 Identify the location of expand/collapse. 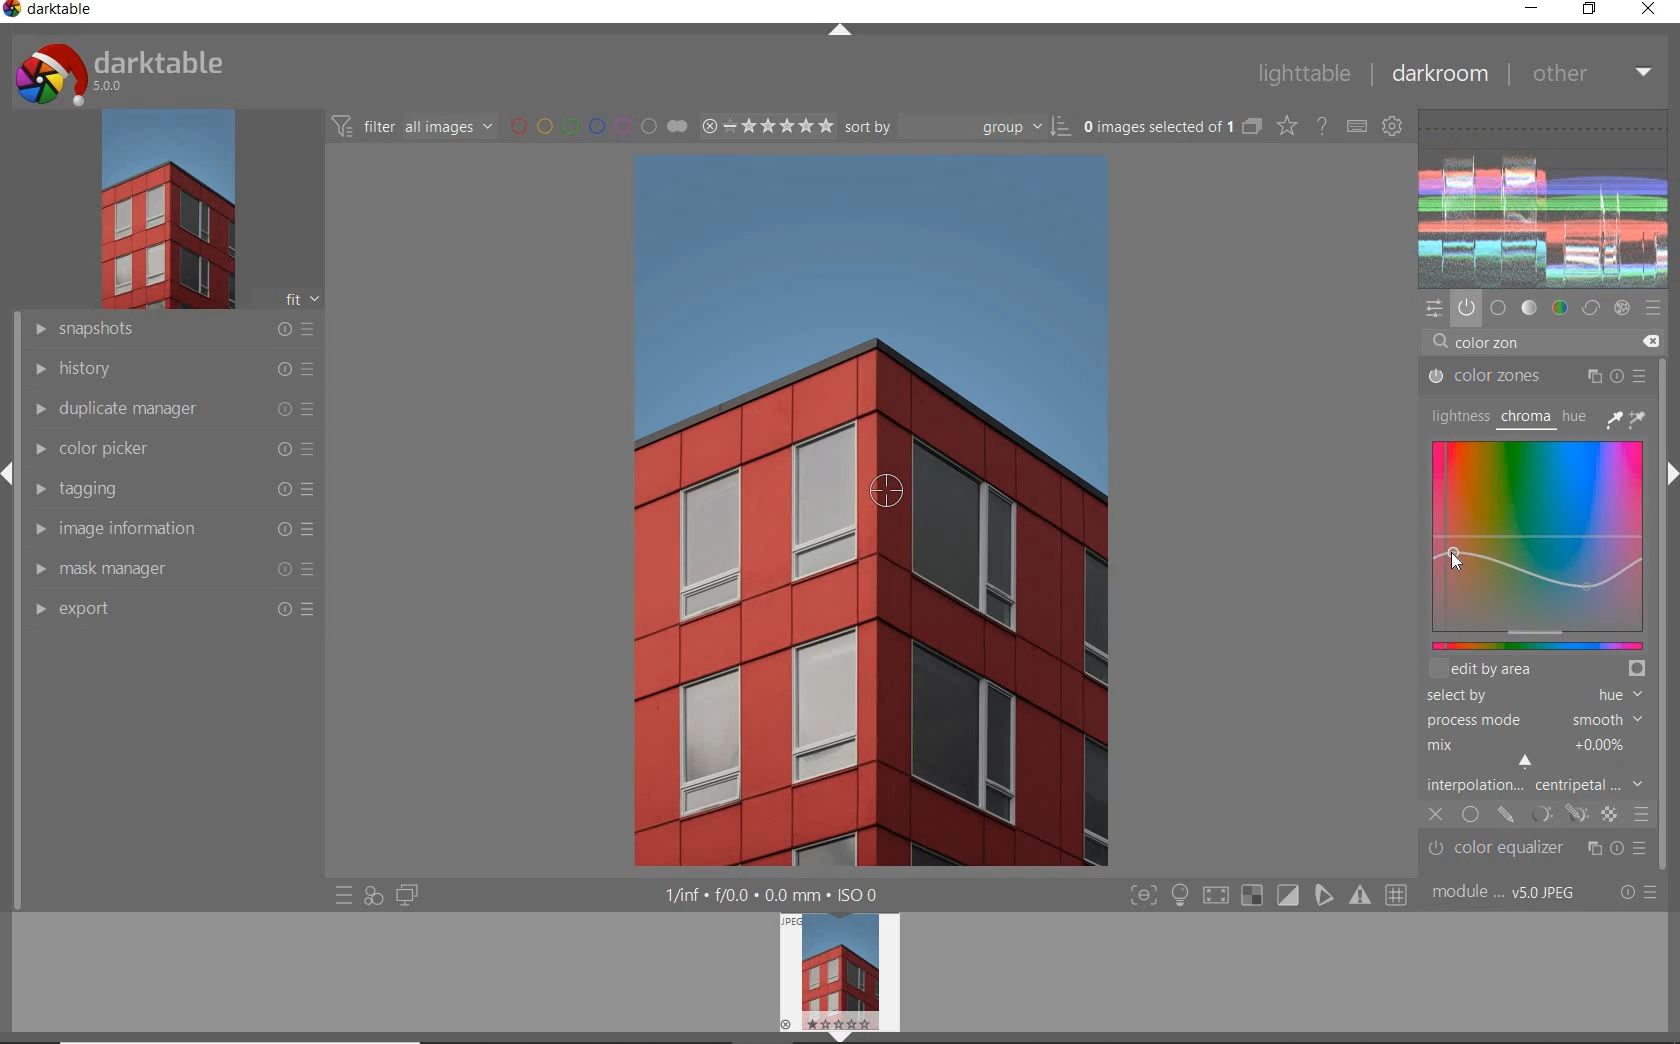
(10, 470).